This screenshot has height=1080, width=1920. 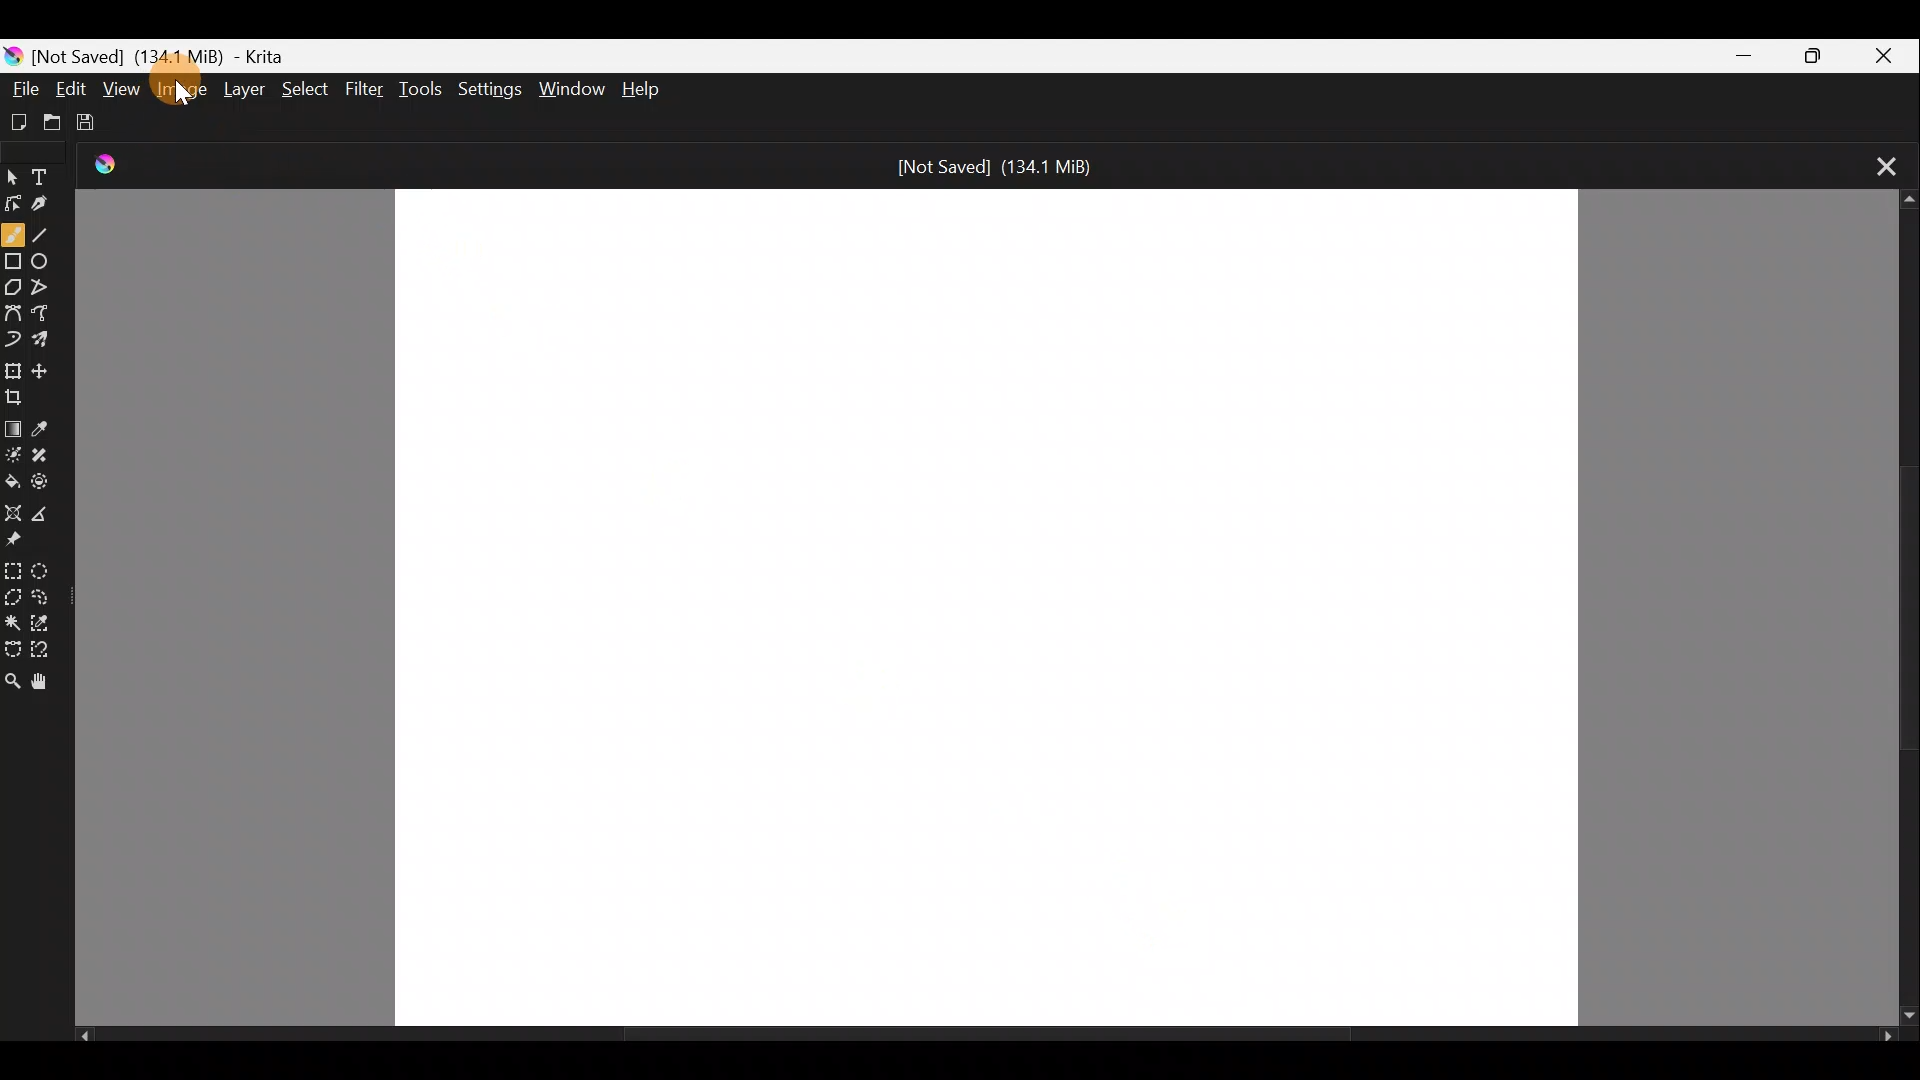 I want to click on Settings, so click(x=487, y=89).